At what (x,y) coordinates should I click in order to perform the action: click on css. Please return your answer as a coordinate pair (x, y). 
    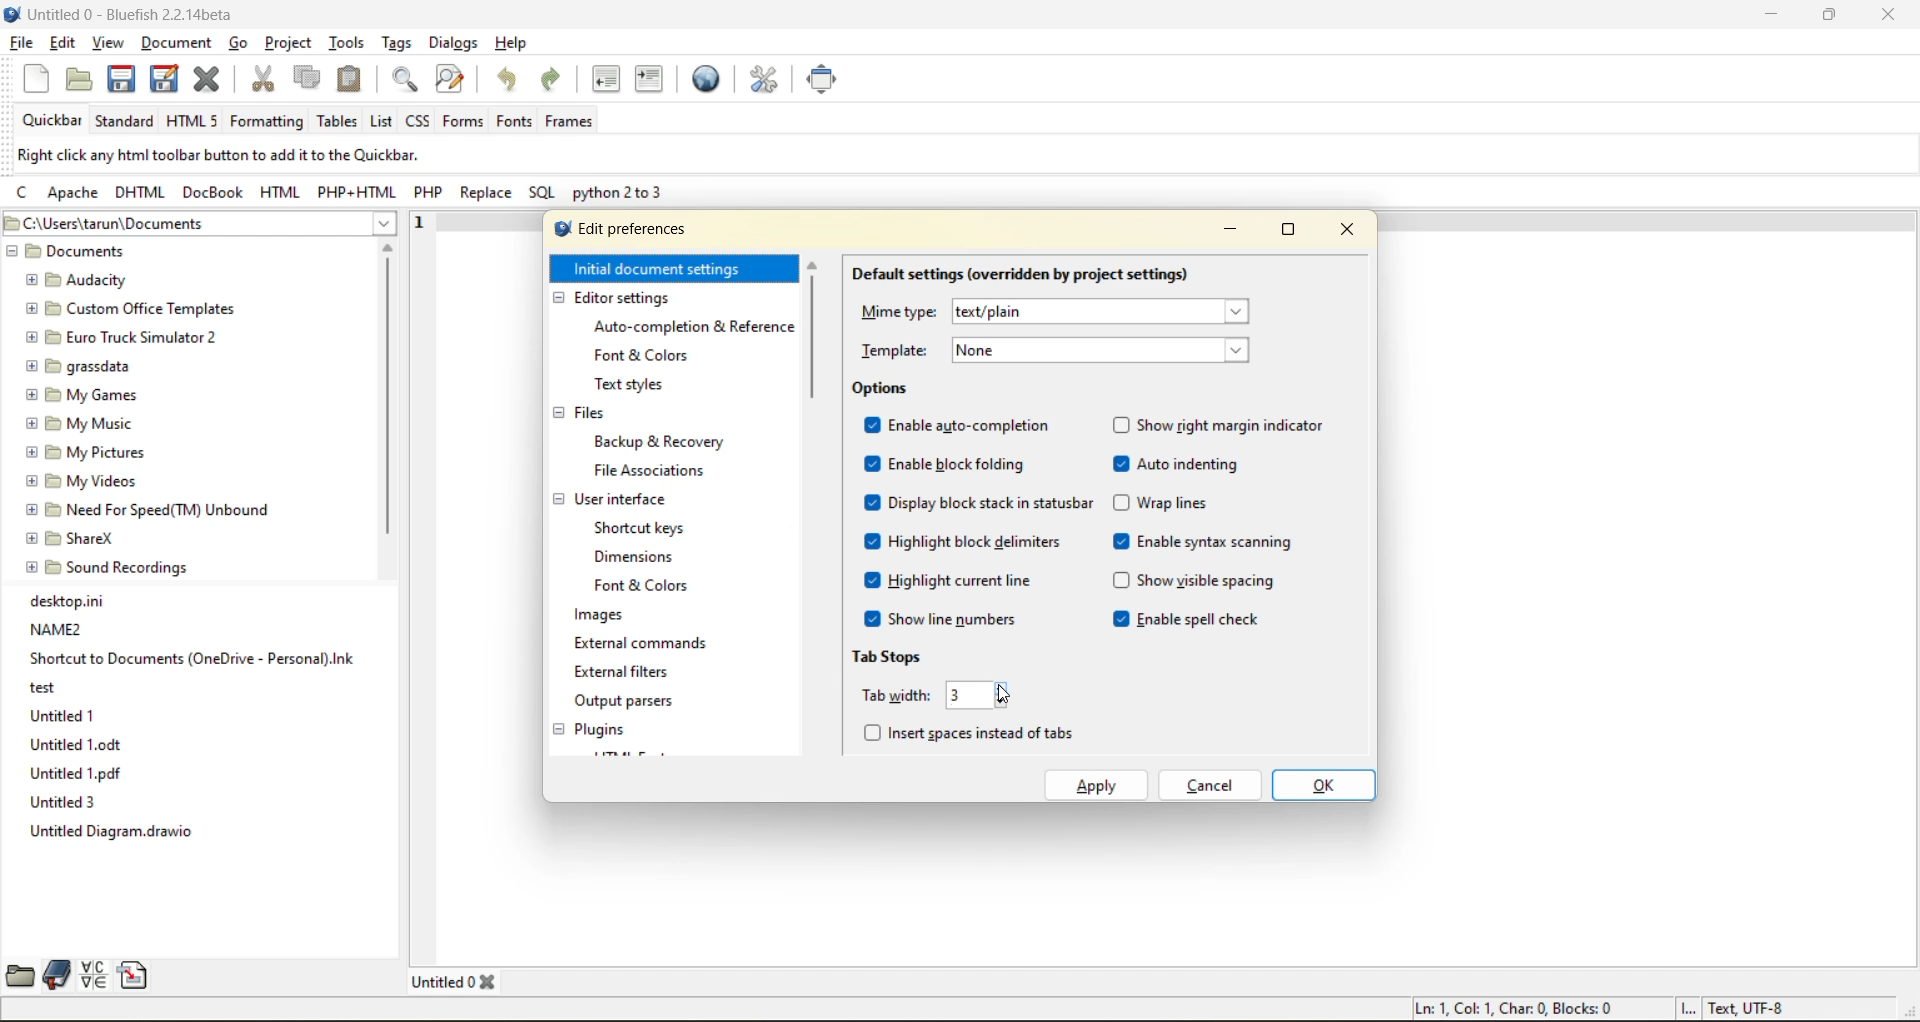
    Looking at the image, I should click on (420, 118).